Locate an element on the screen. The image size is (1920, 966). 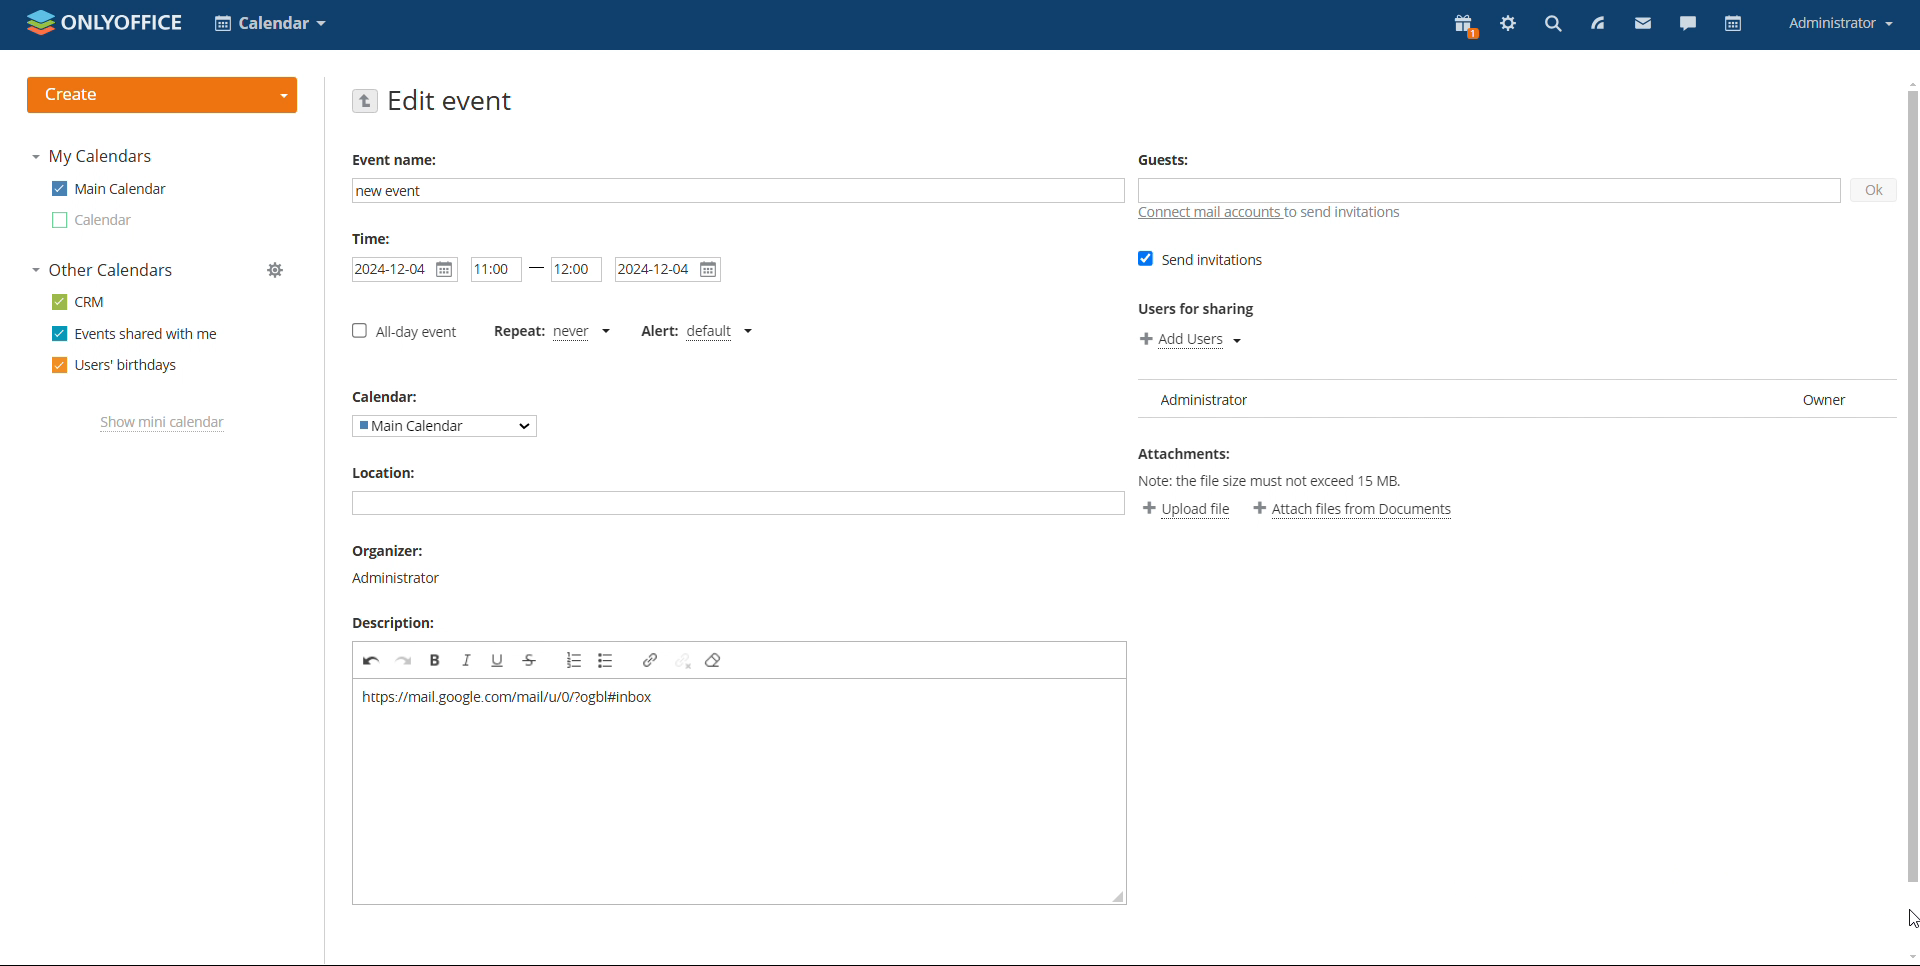
scroll down is located at coordinates (1908, 956).